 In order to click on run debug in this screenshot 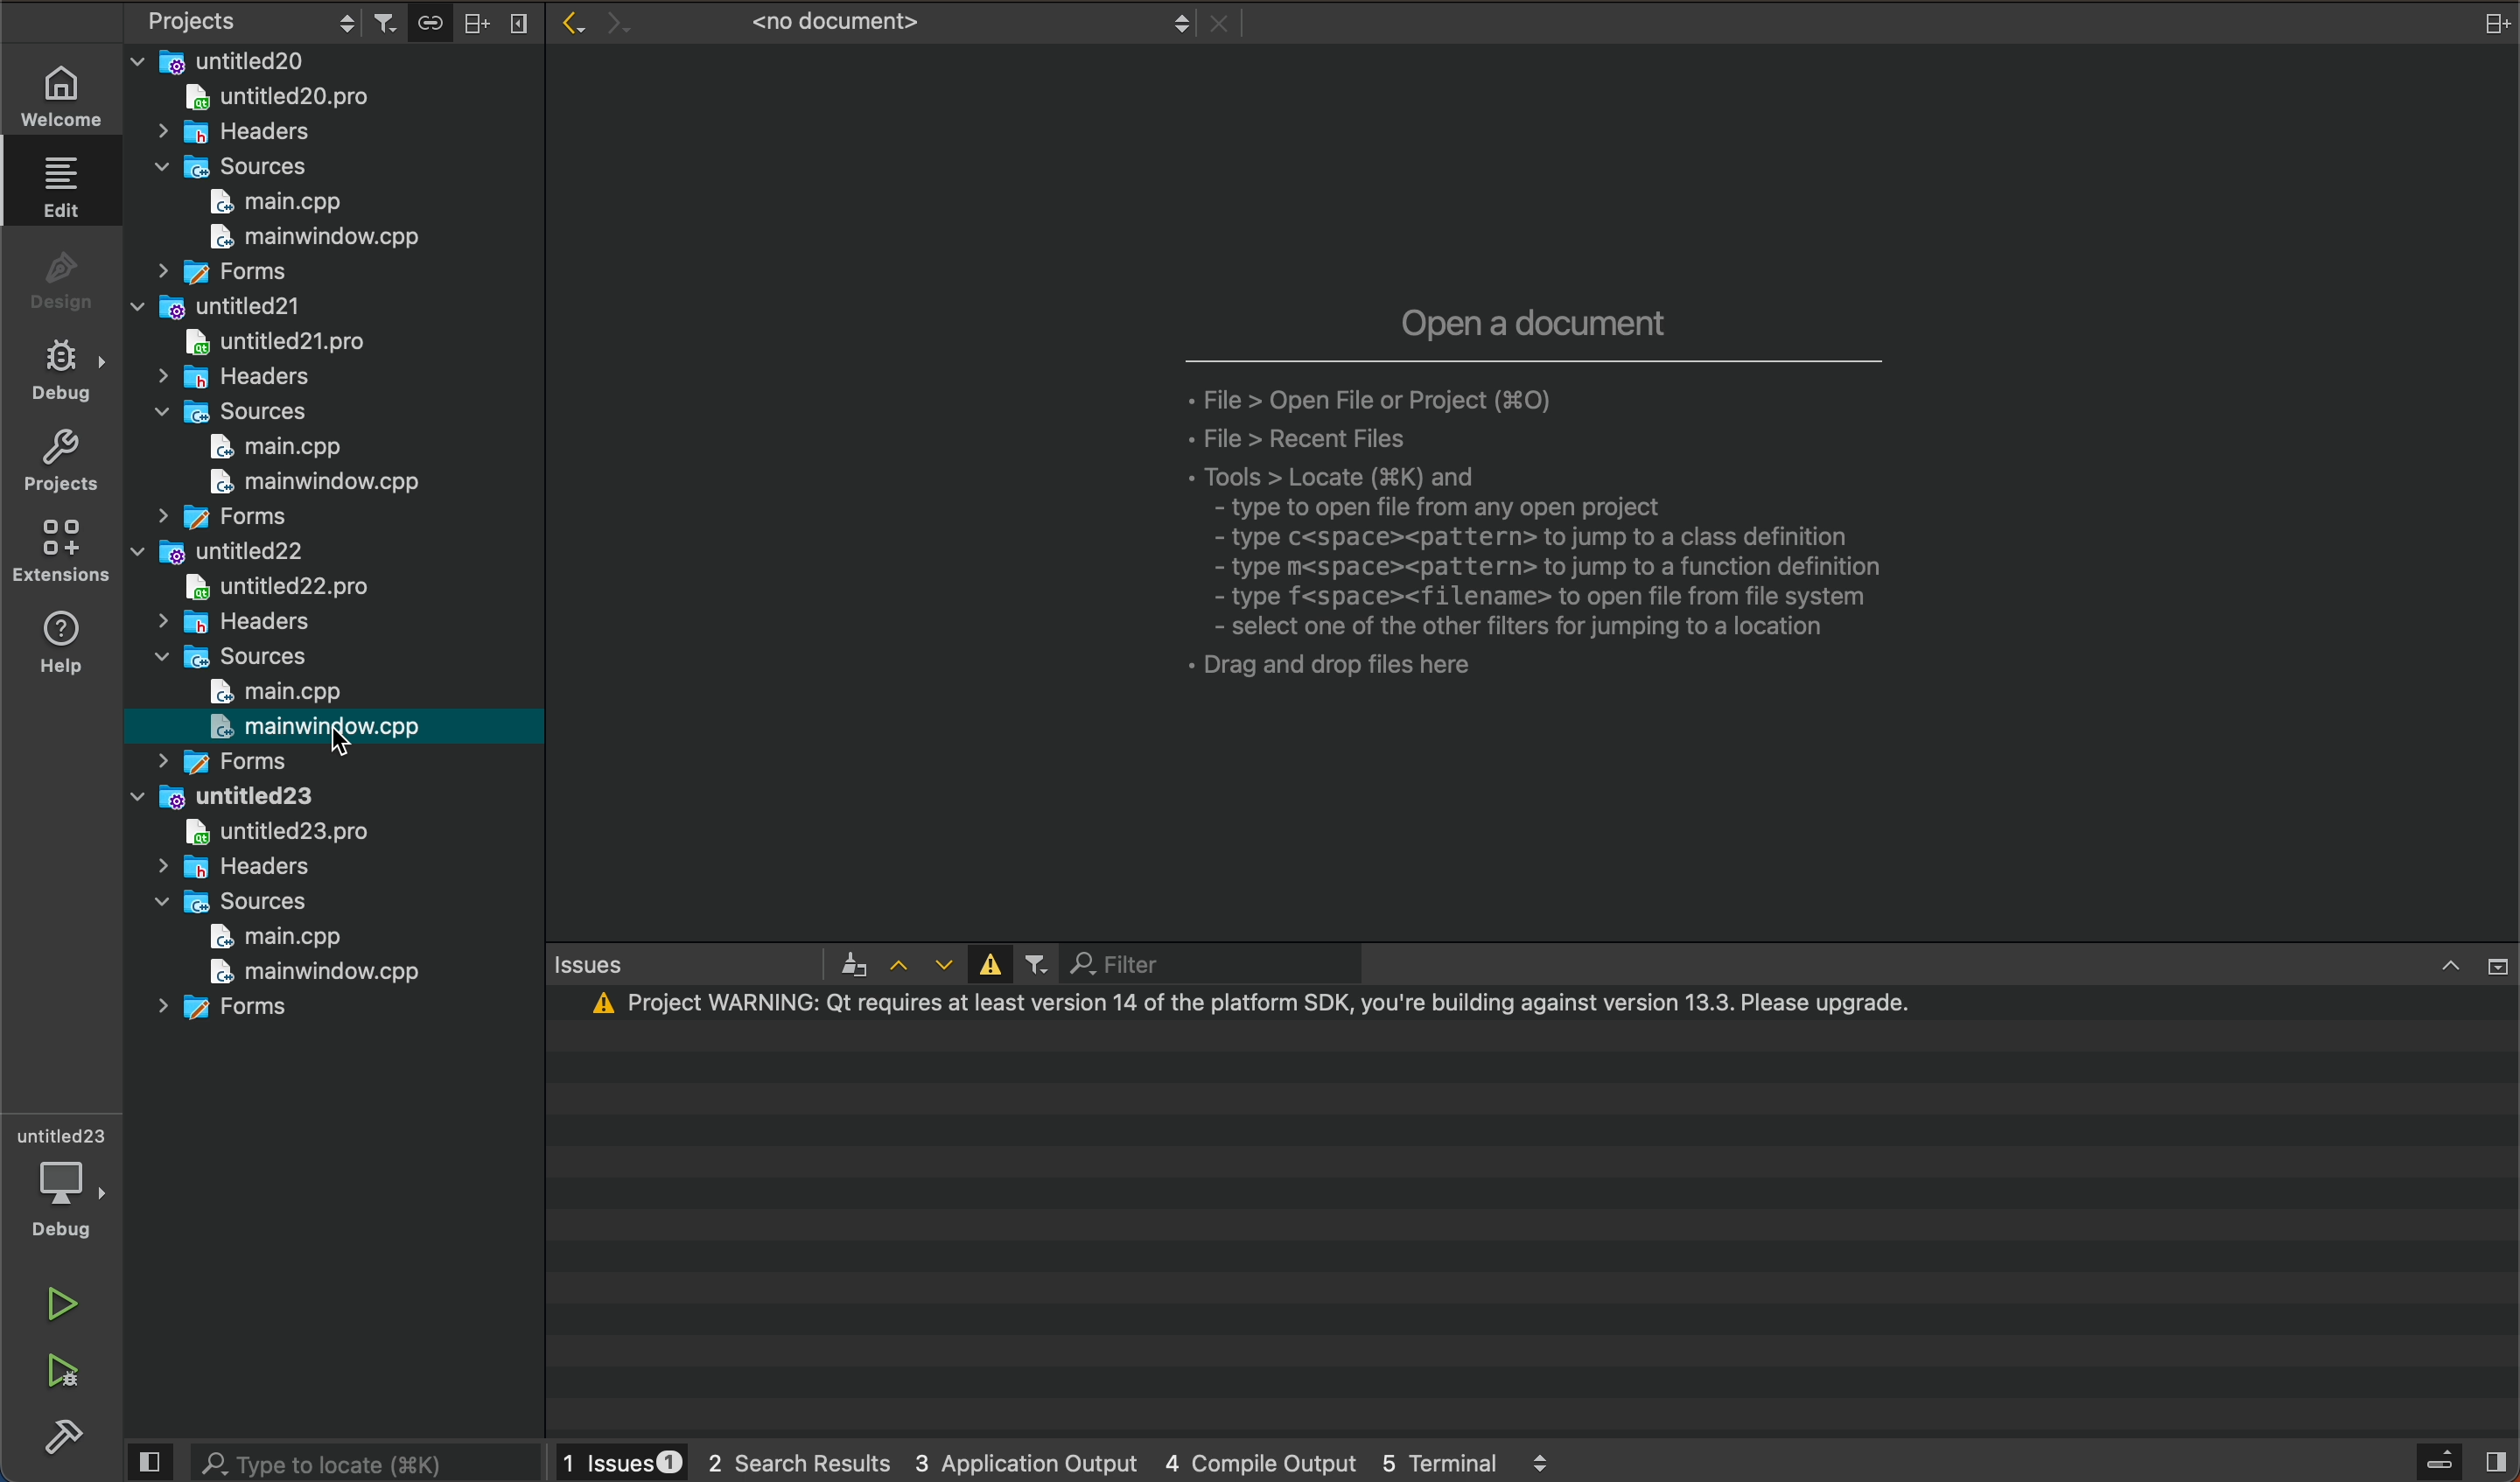, I will do `click(62, 1375)`.